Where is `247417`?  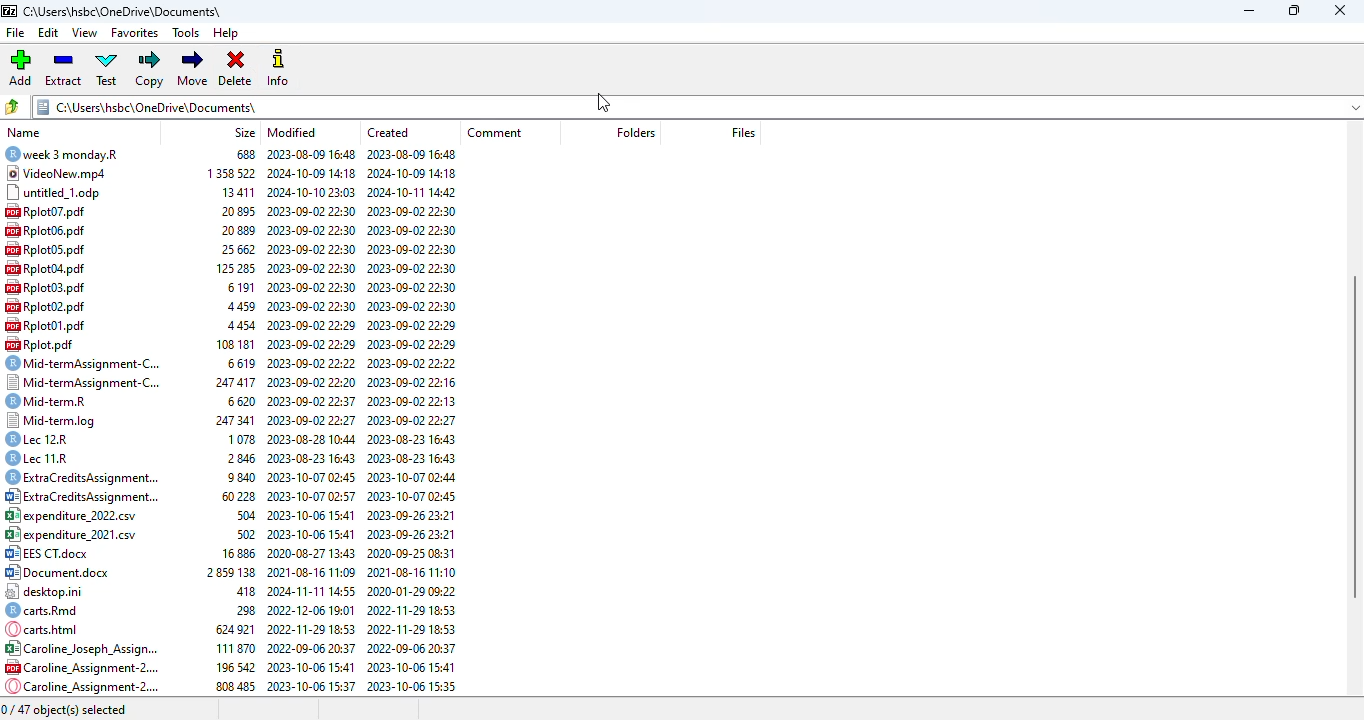
247417 is located at coordinates (229, 417).